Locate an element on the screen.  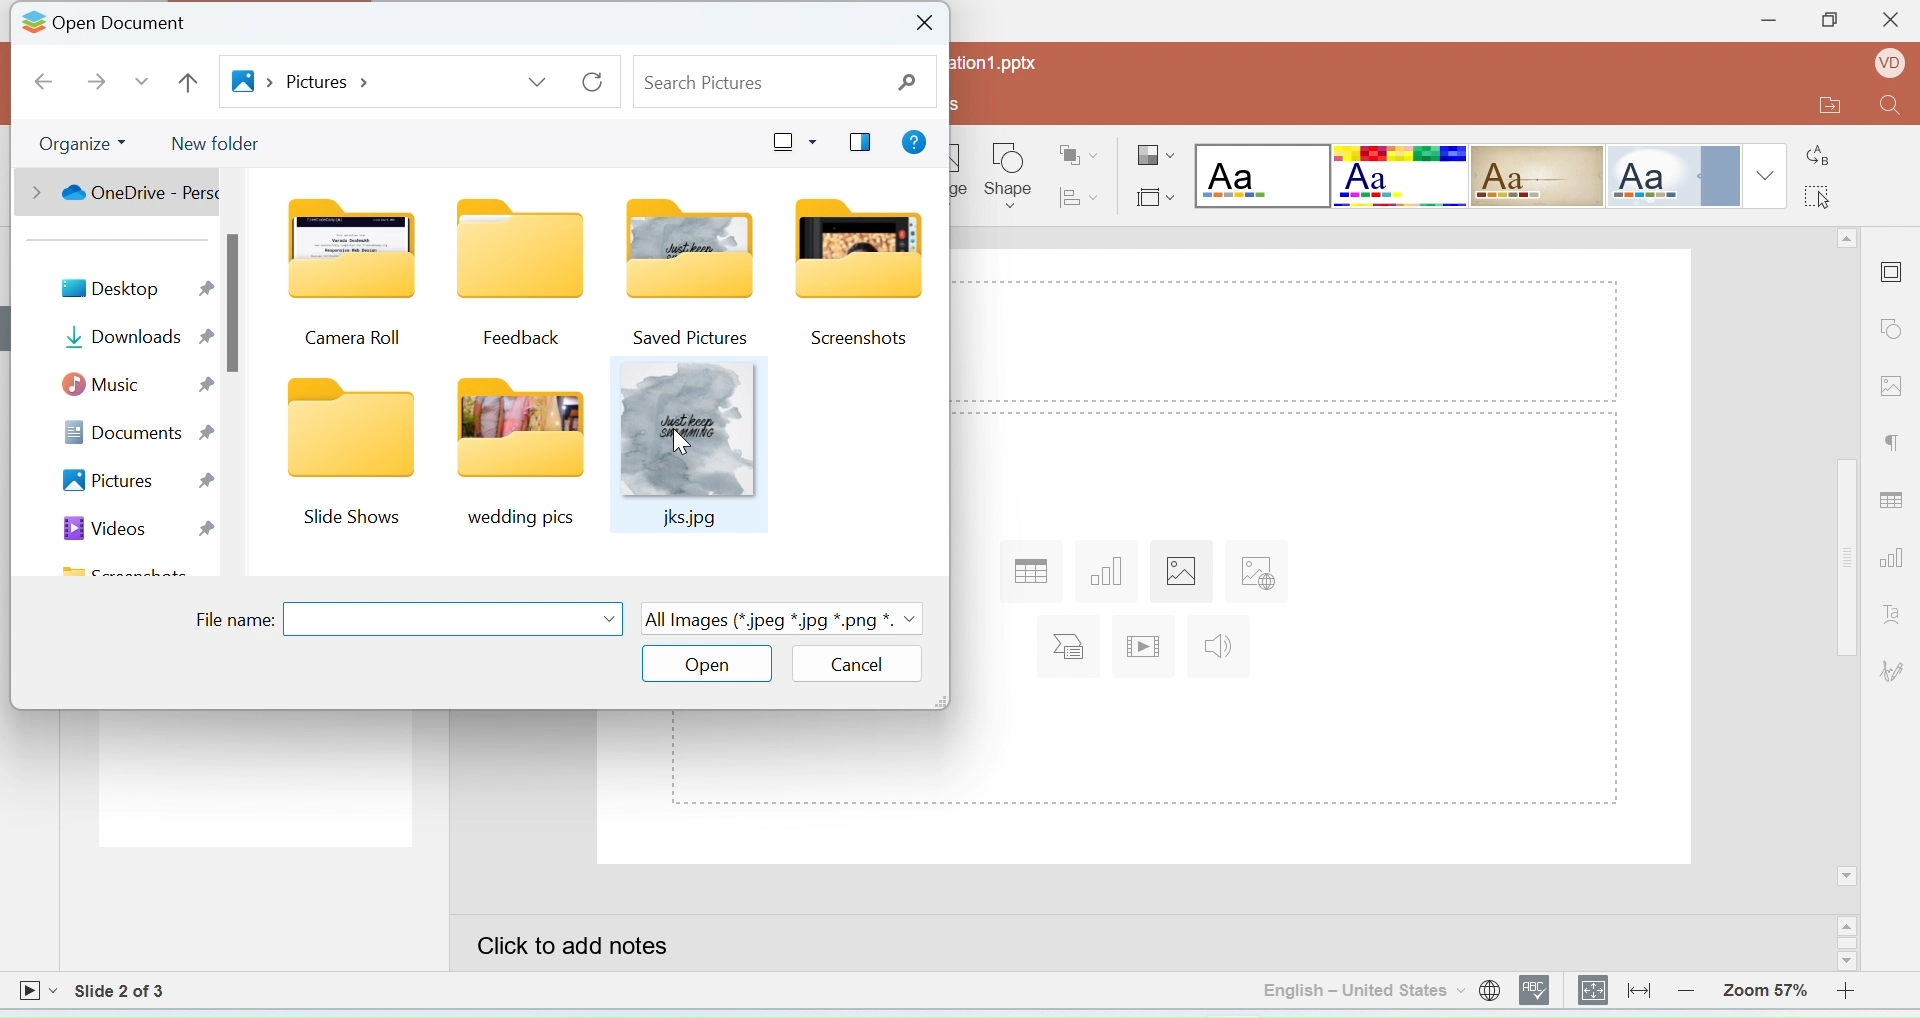
Fit to width is located at coordinates (1640, 990).